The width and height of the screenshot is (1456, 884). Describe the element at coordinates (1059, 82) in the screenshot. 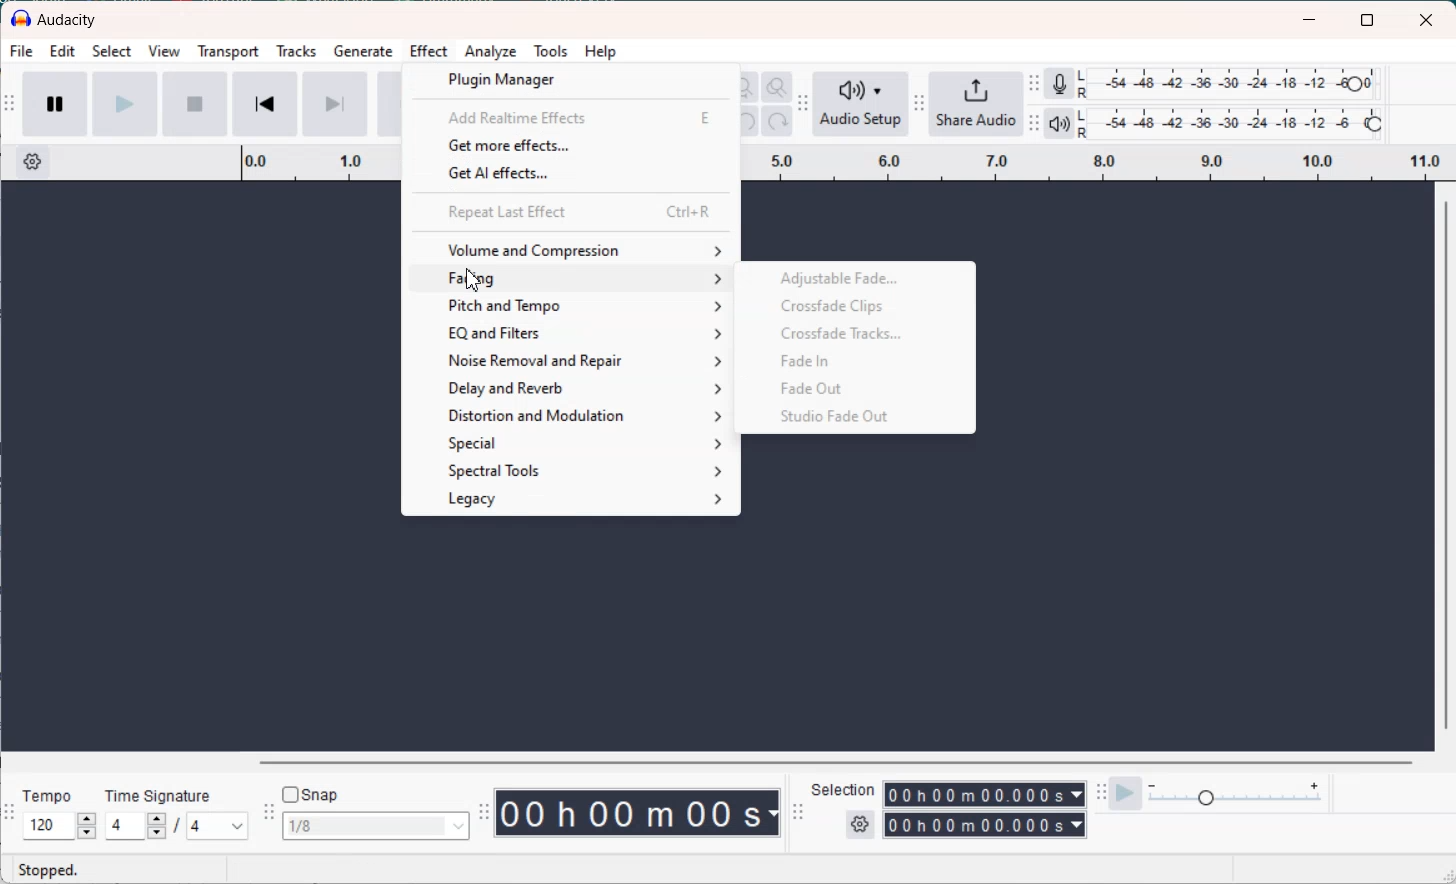

I see `Record meter` at that location.